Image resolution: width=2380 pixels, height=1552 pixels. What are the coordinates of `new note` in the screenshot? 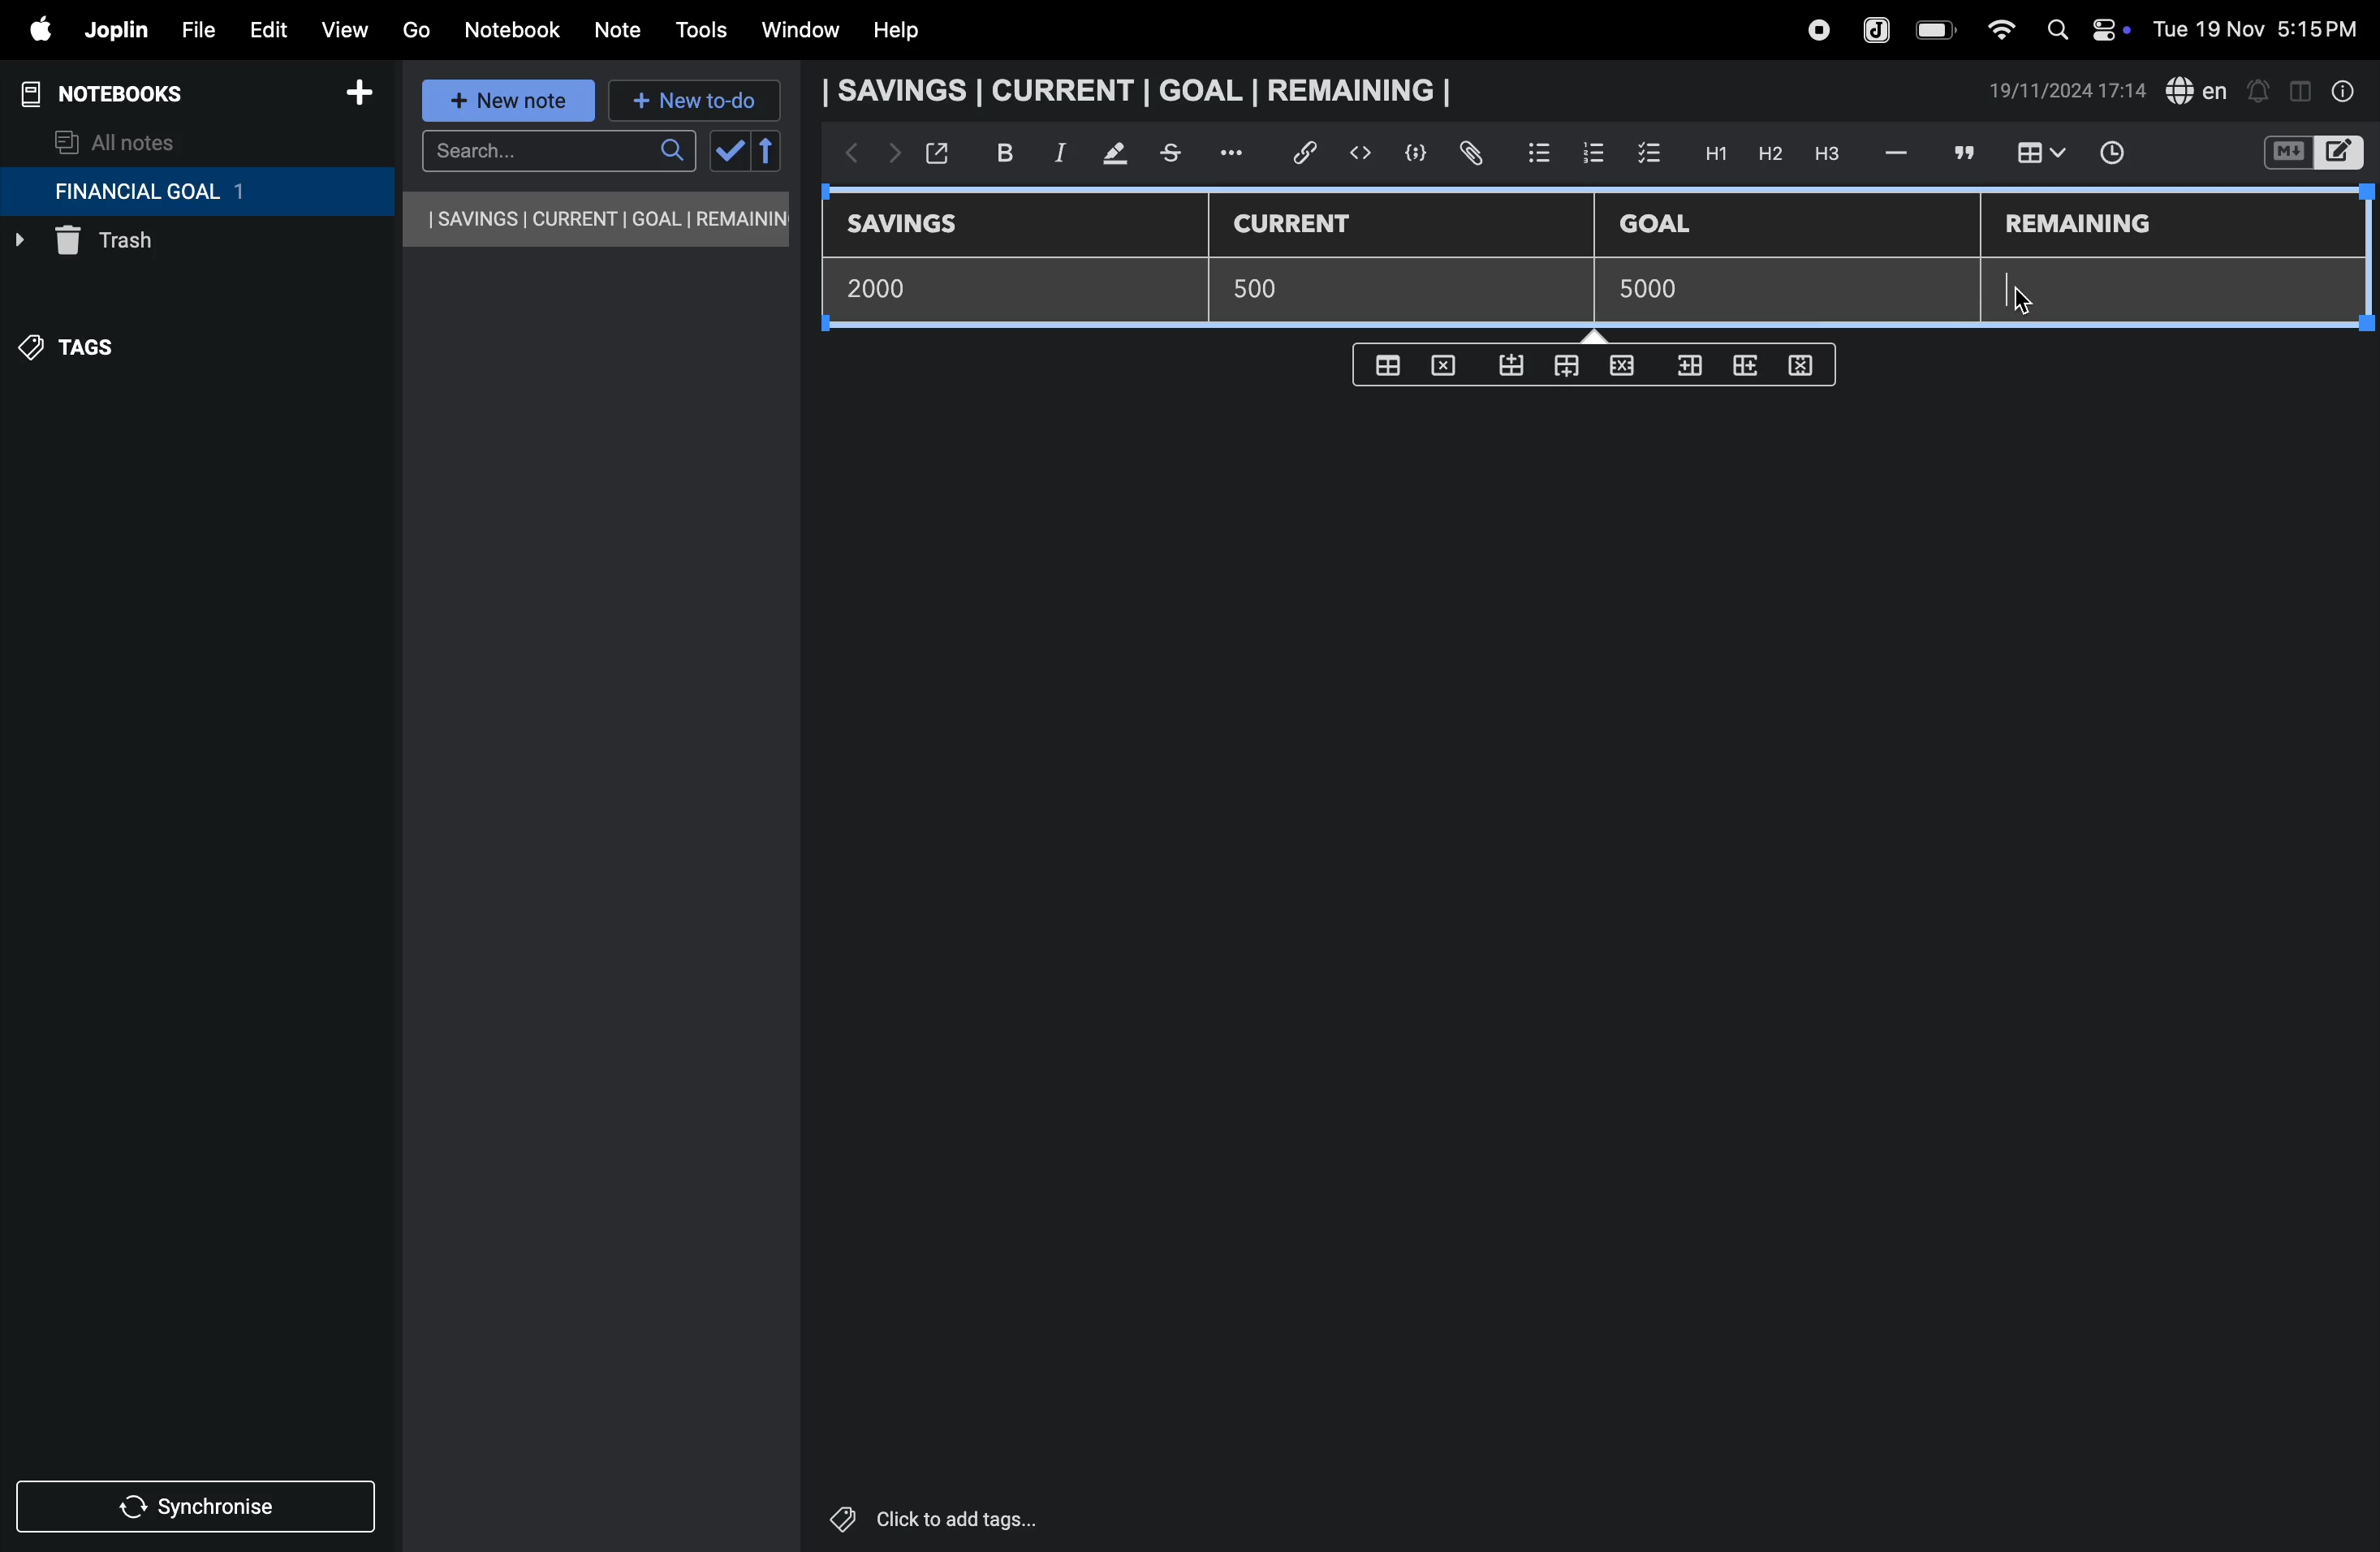 It's located at (511, 102).